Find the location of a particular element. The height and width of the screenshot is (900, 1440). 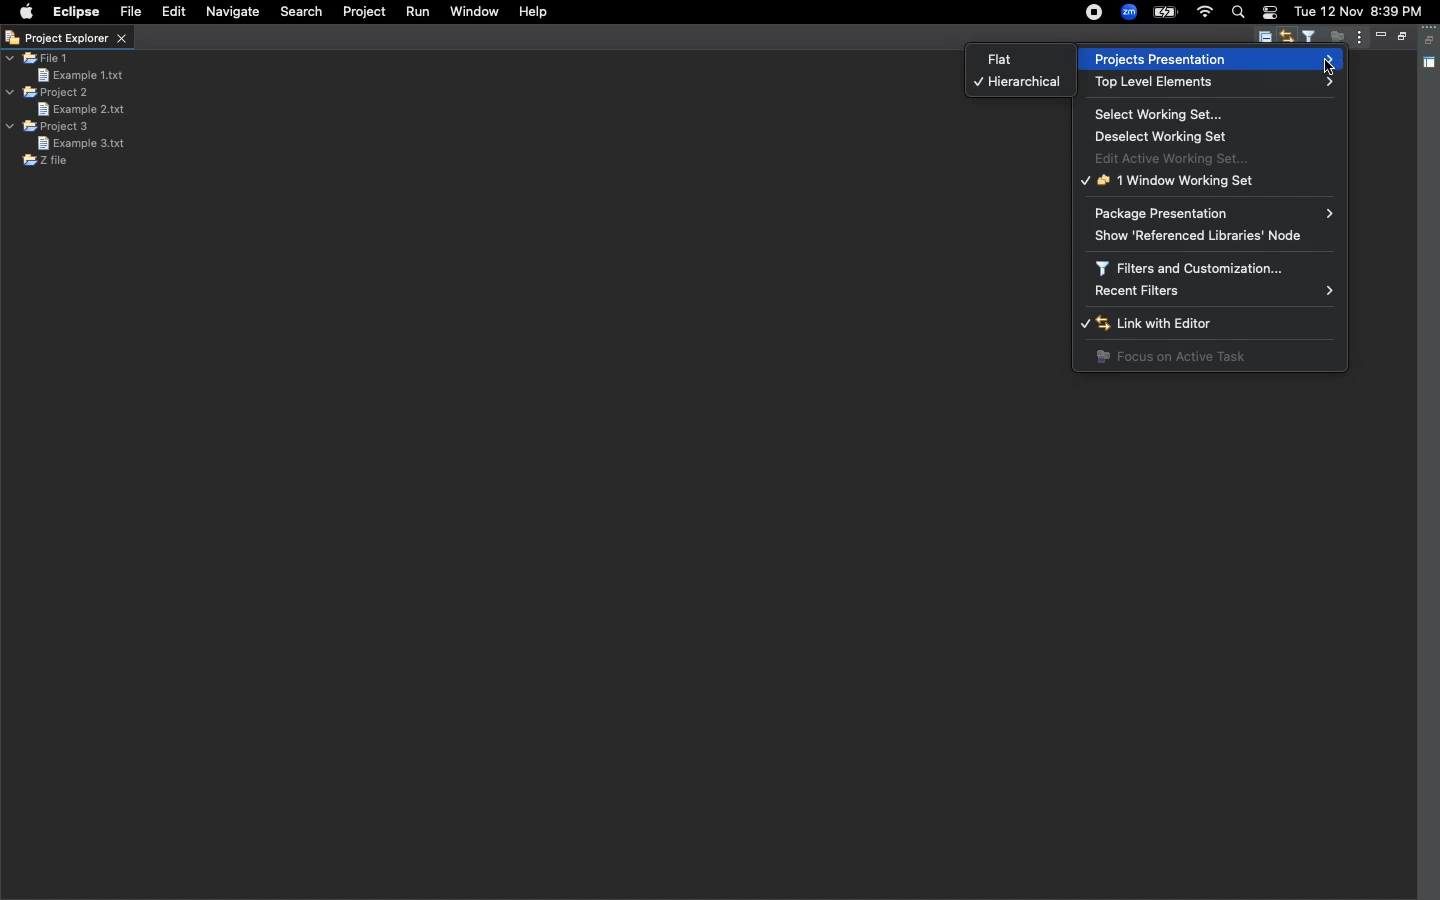

Navigate is located at coordinates (232, 12).